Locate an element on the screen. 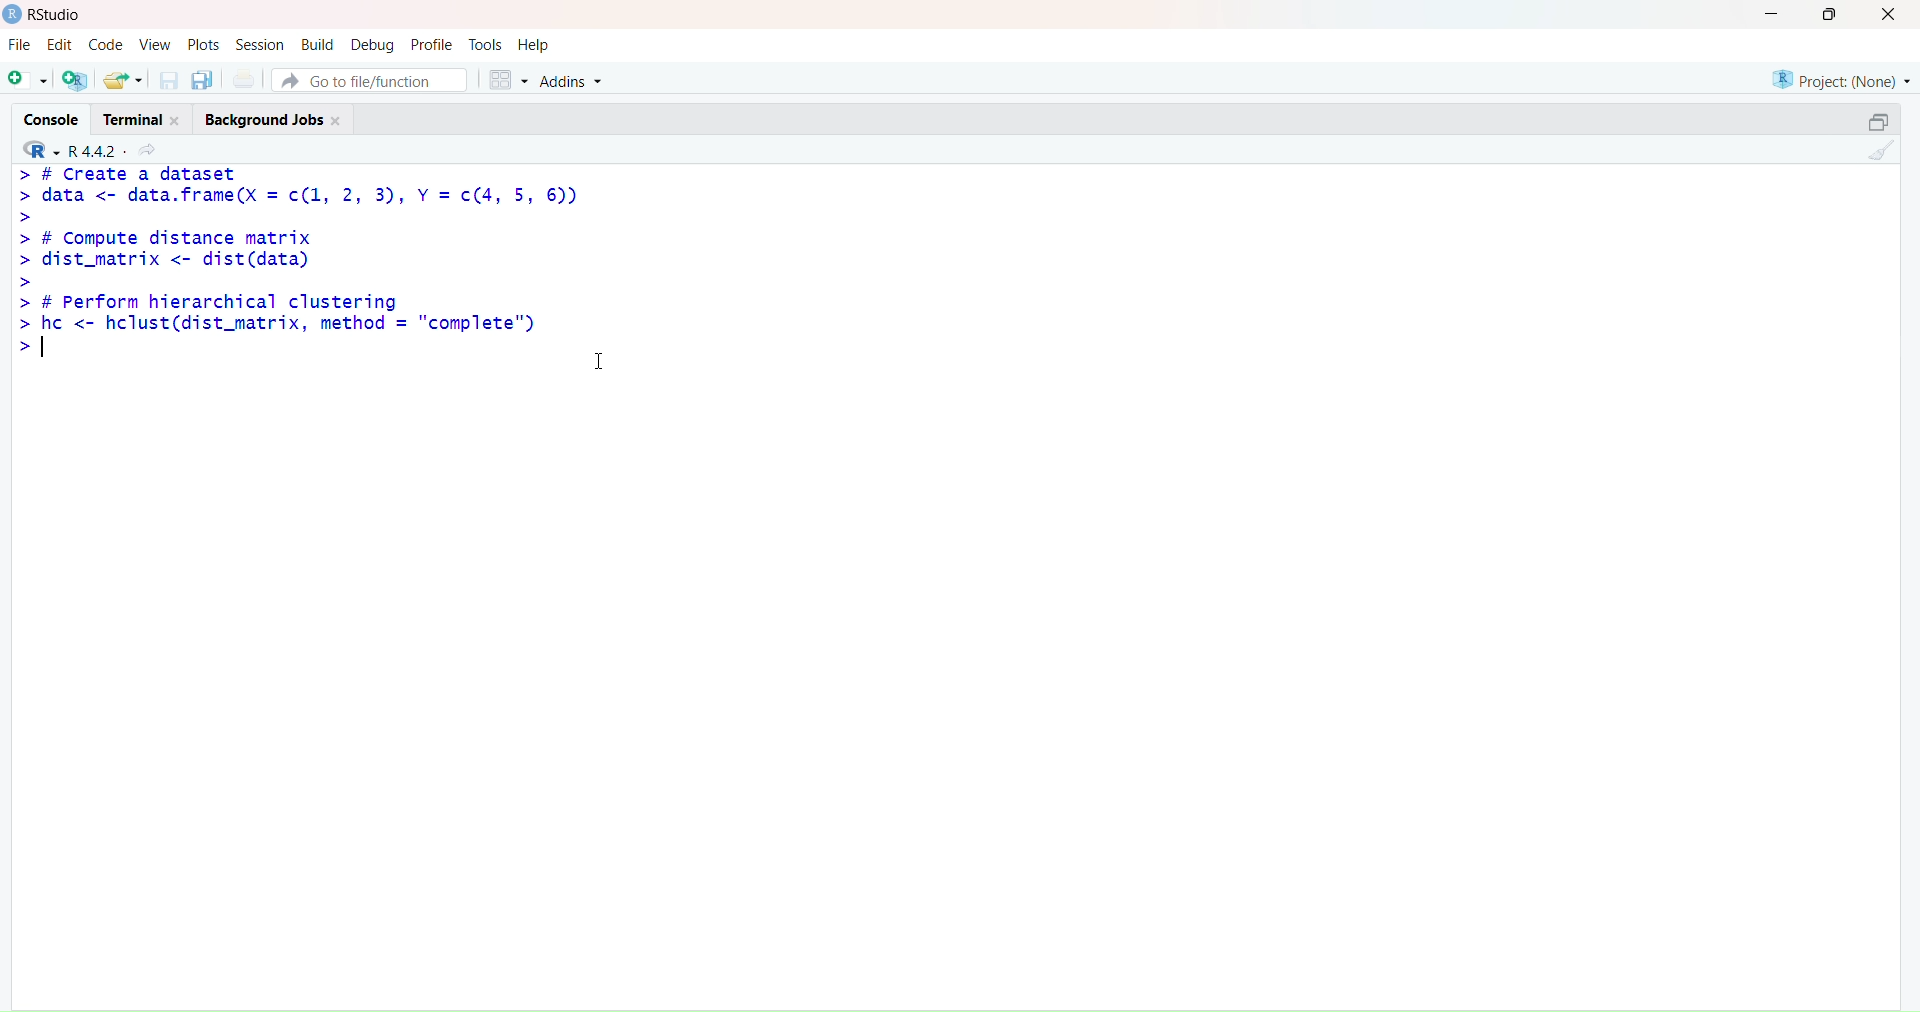  Tools is located at coordinates (483, 46).